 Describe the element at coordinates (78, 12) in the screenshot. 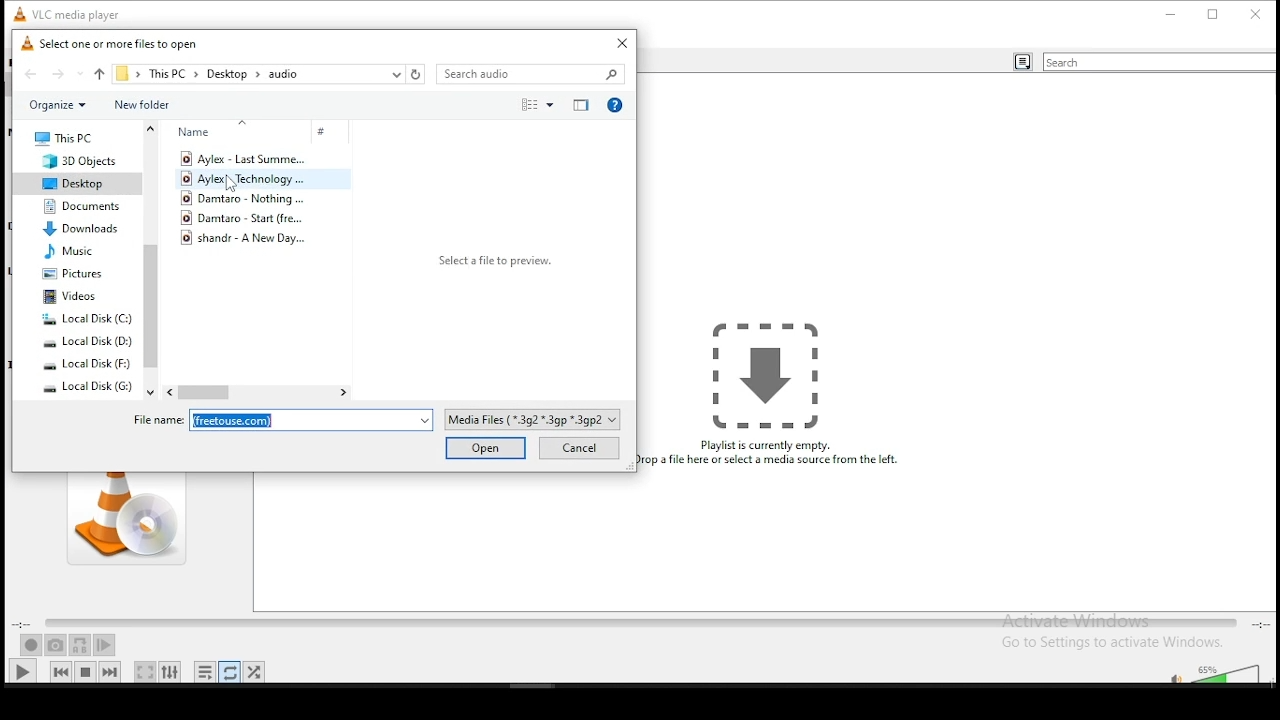

I see `VLC media player` at that location.